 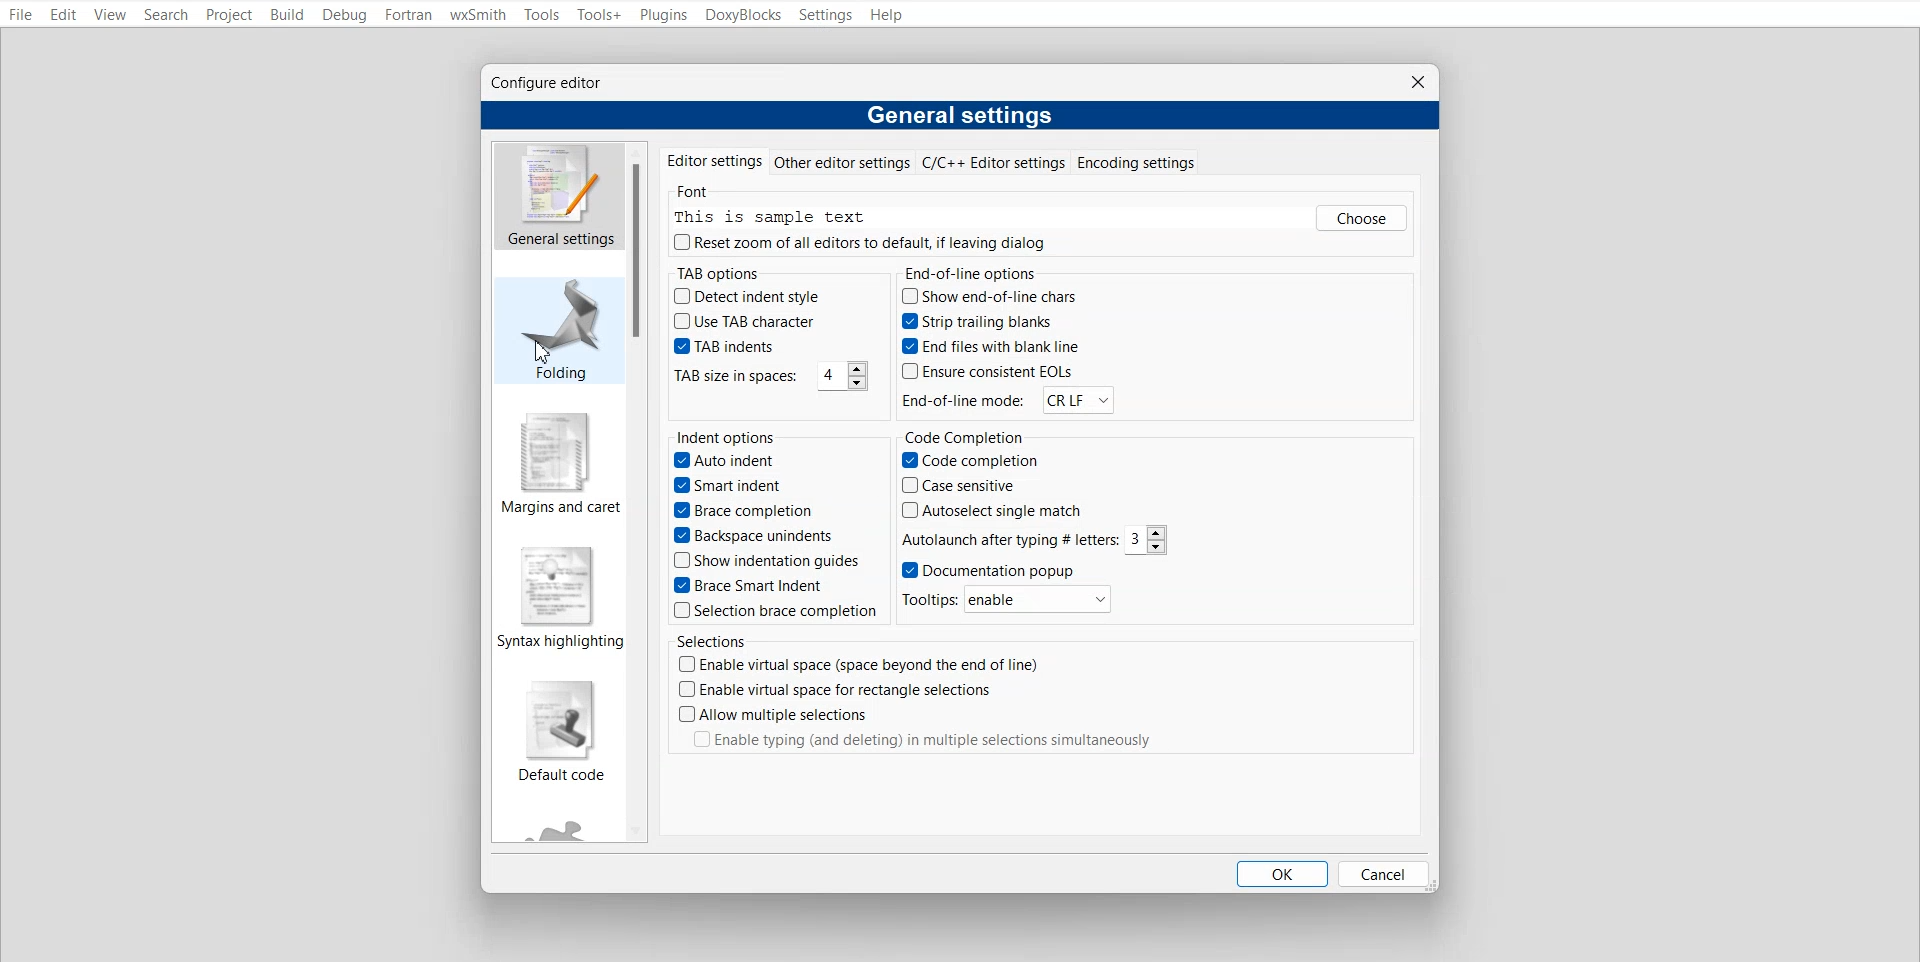 I want to click on Show indentation guides, so click(x=763, y=563).